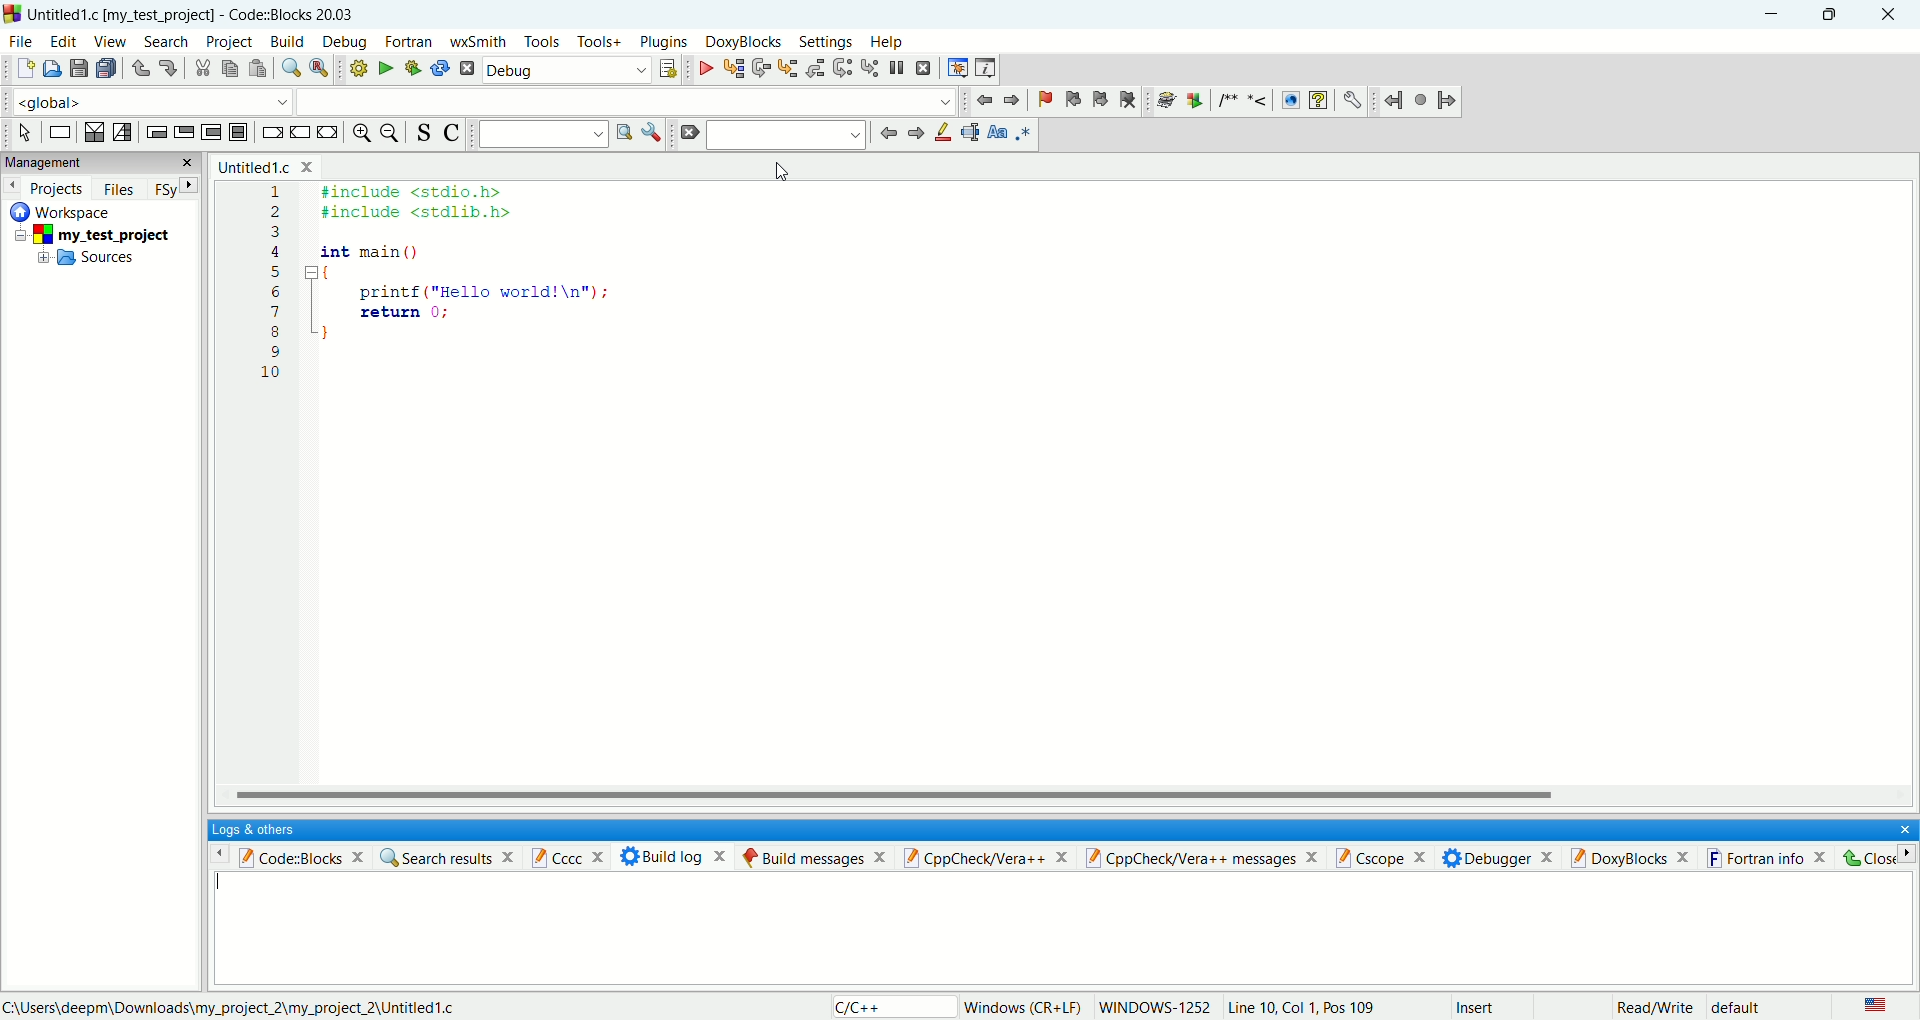 The width and height of the screenshot is (1920, 1020). Describe the element at coordinates (813, 857) in the screenshot. I see `build messages` at that location.